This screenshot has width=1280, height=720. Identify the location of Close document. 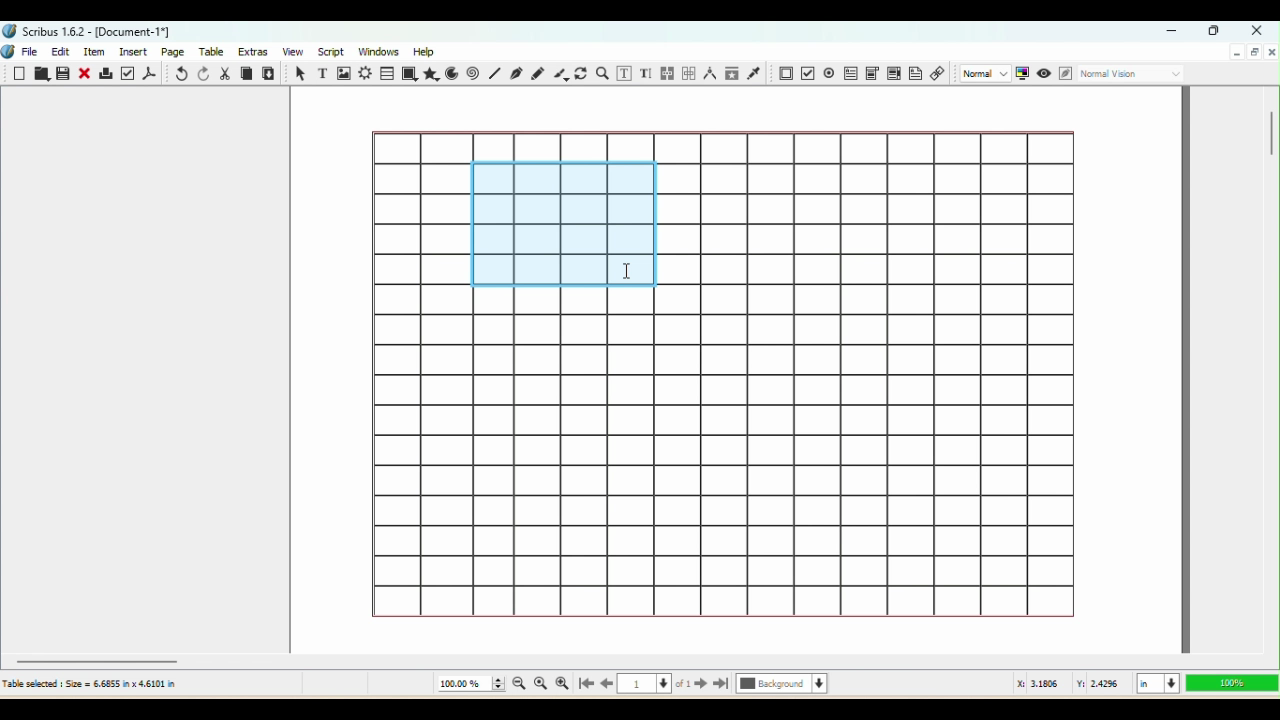
(1271, 51).